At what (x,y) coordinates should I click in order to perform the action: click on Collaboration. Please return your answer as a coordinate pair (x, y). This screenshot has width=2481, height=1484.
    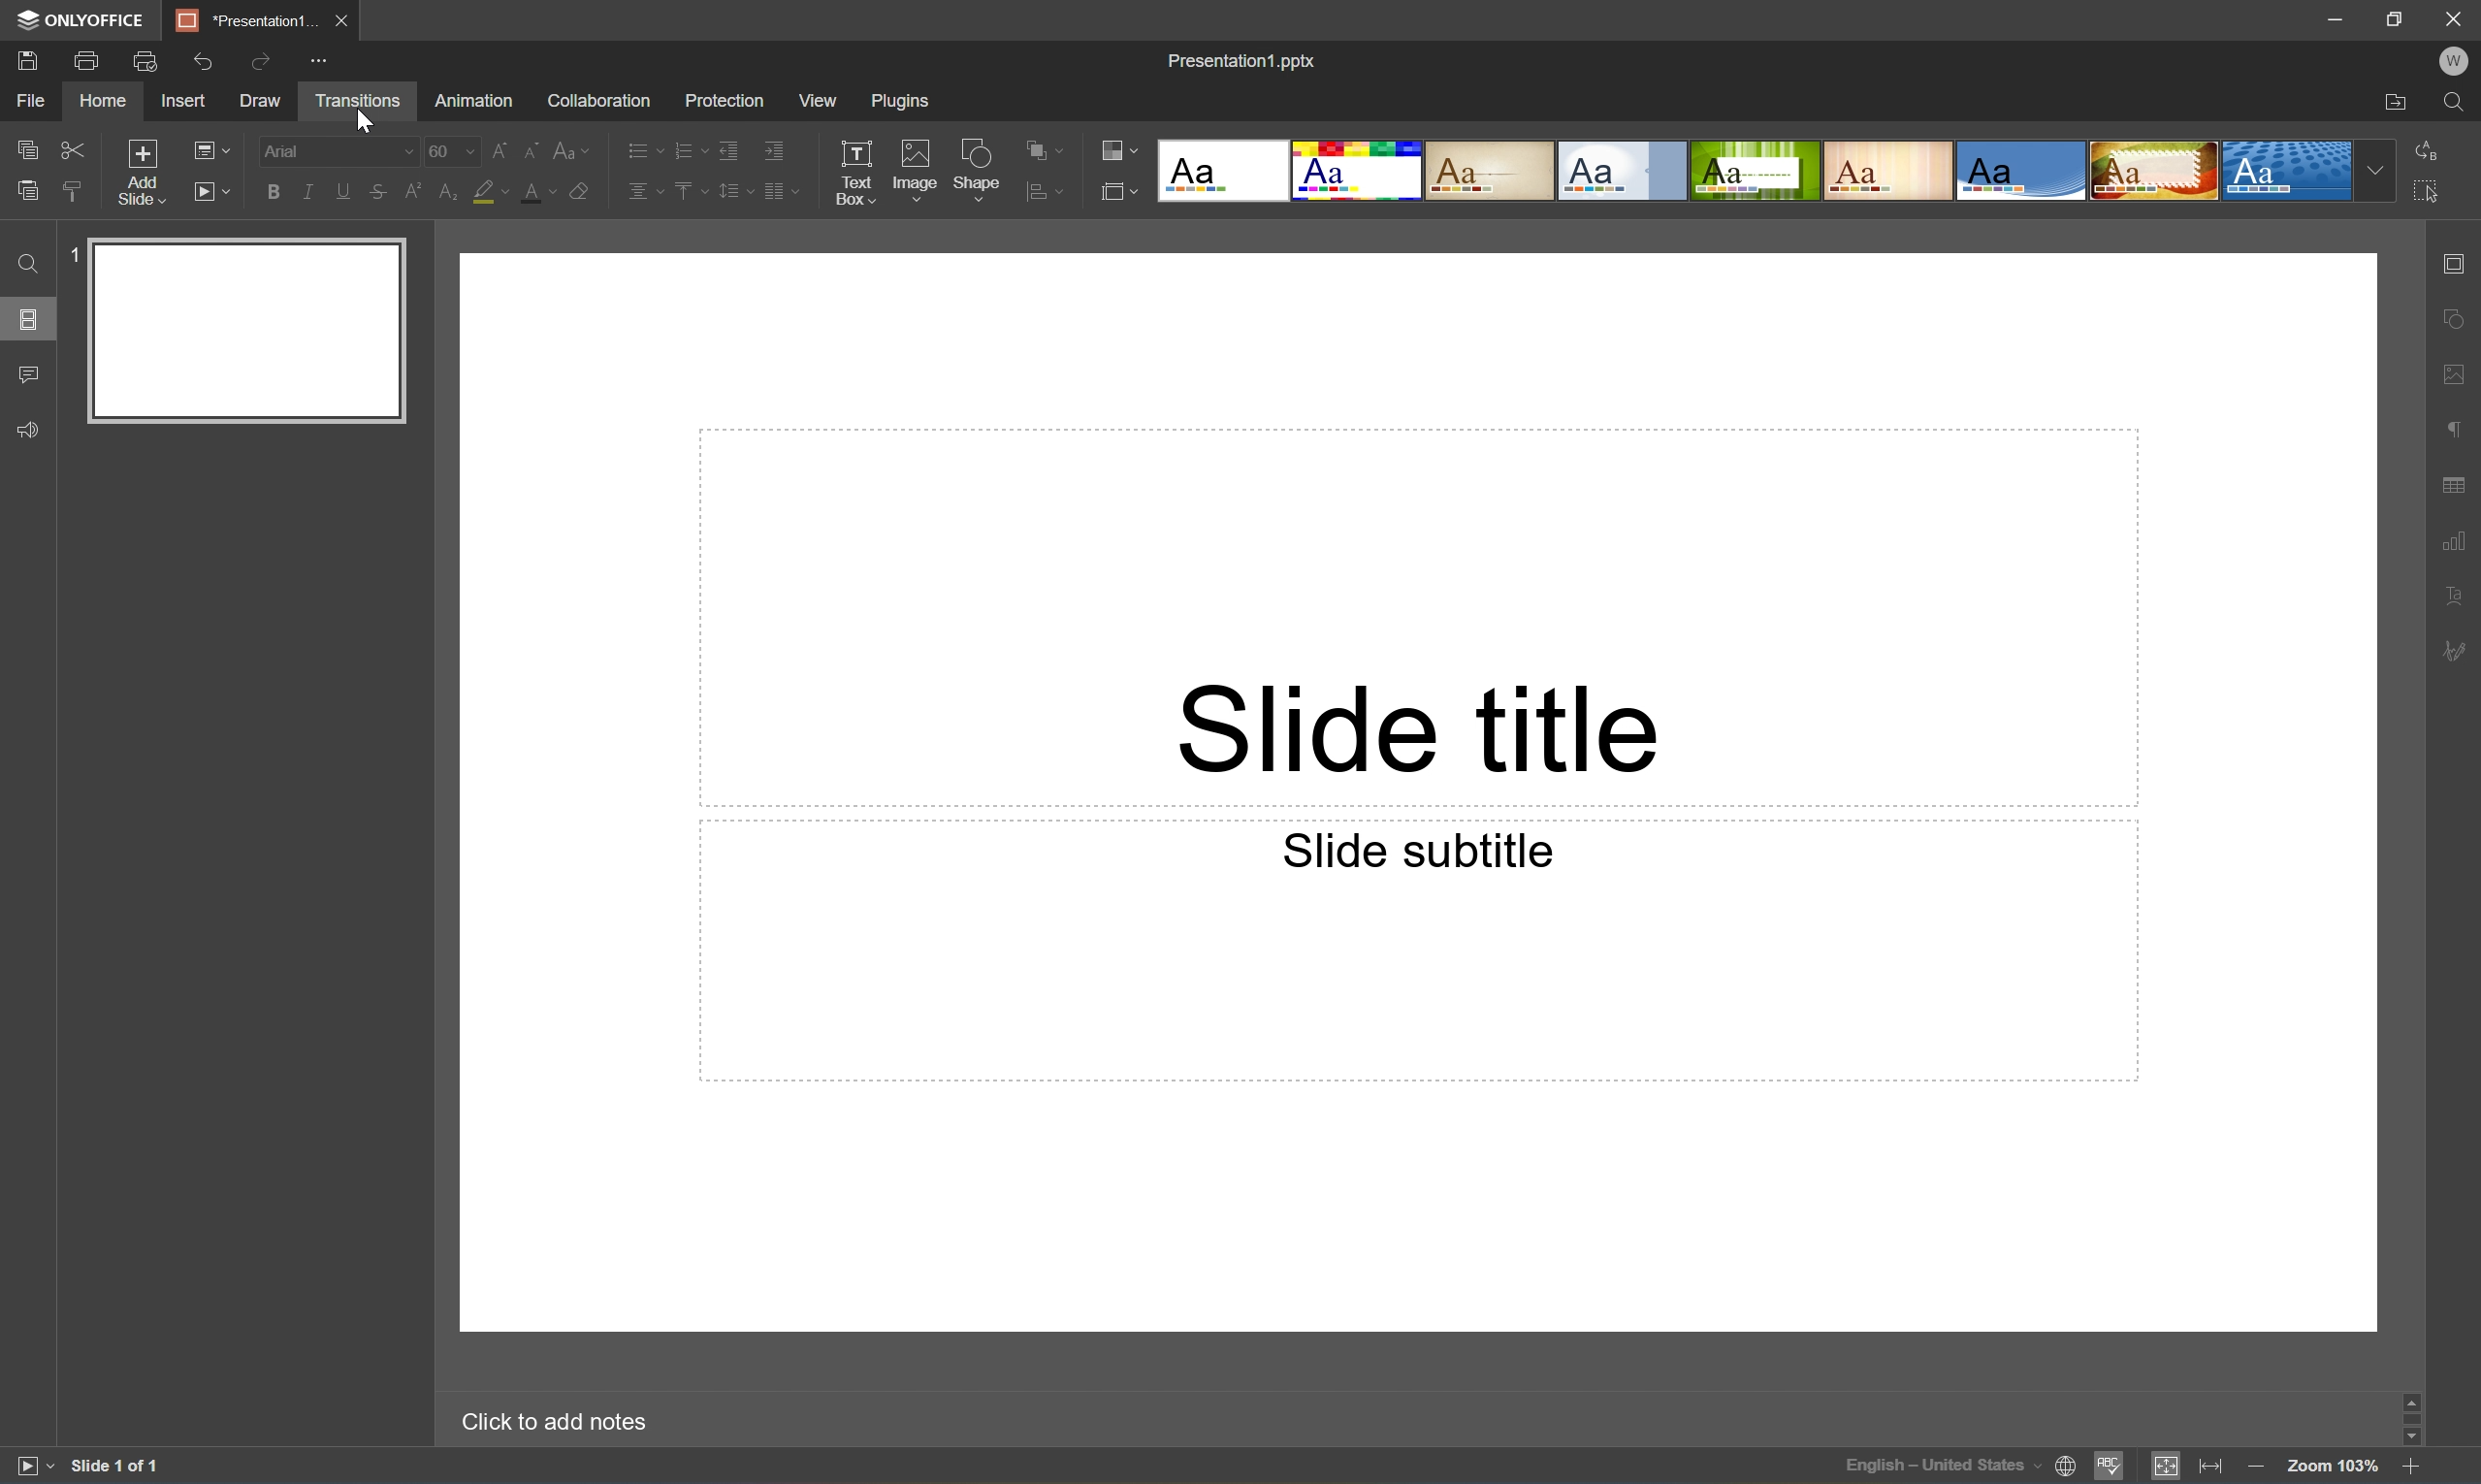
    Looking at the image, I should click on (600, 107).